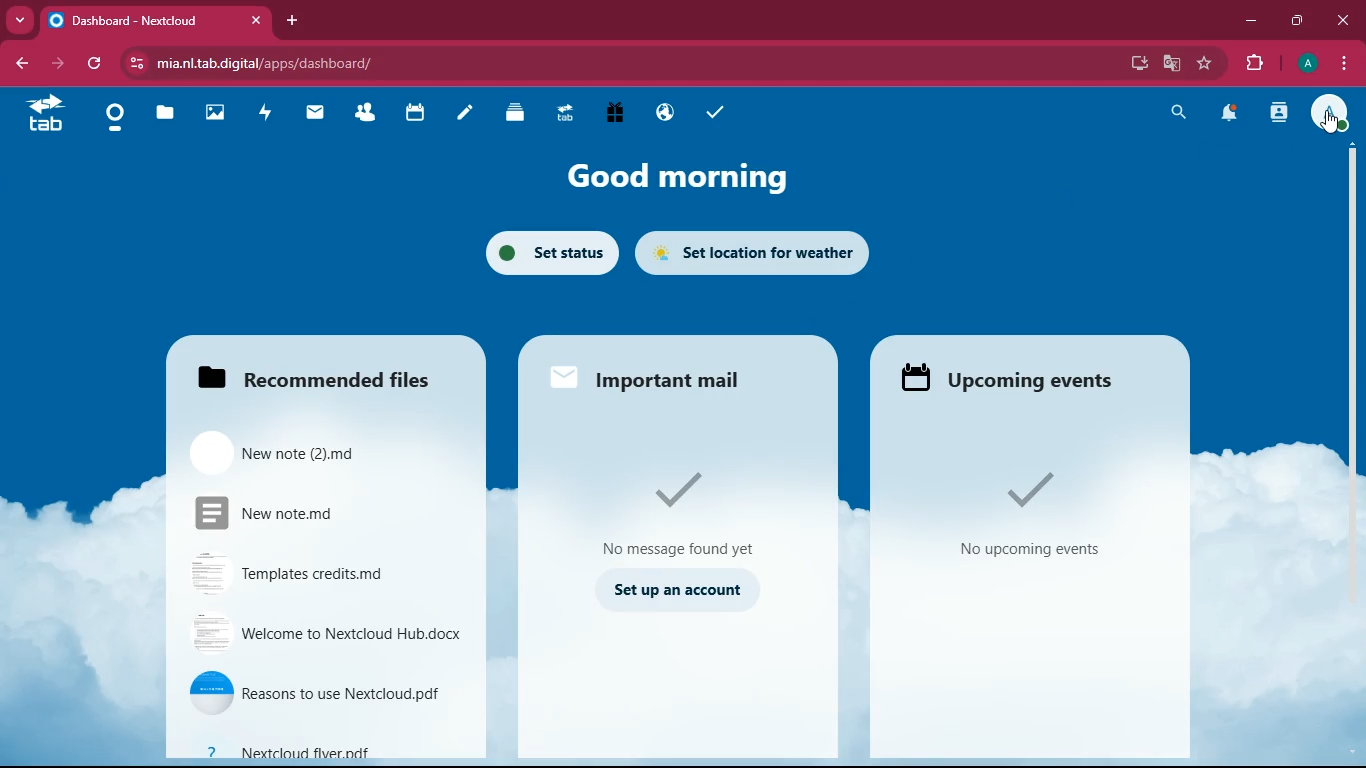 The image size is (1366, 768). What do you see at coordinates (363, 116) in the screenshot?
I see `friends` at bounding box center [363, 116].